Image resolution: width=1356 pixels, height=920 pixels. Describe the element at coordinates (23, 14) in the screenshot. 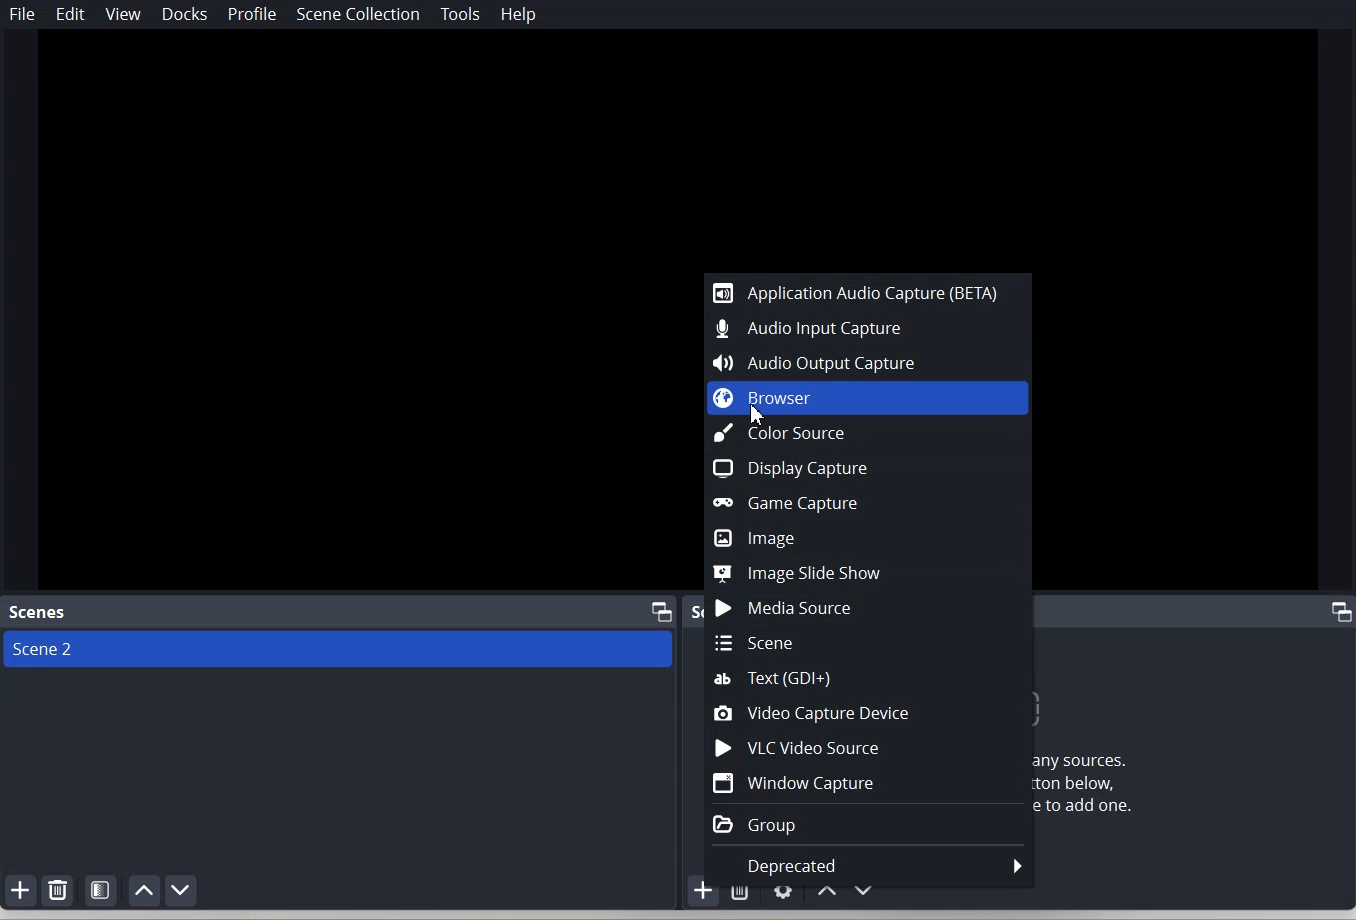

I see `File` at that location.